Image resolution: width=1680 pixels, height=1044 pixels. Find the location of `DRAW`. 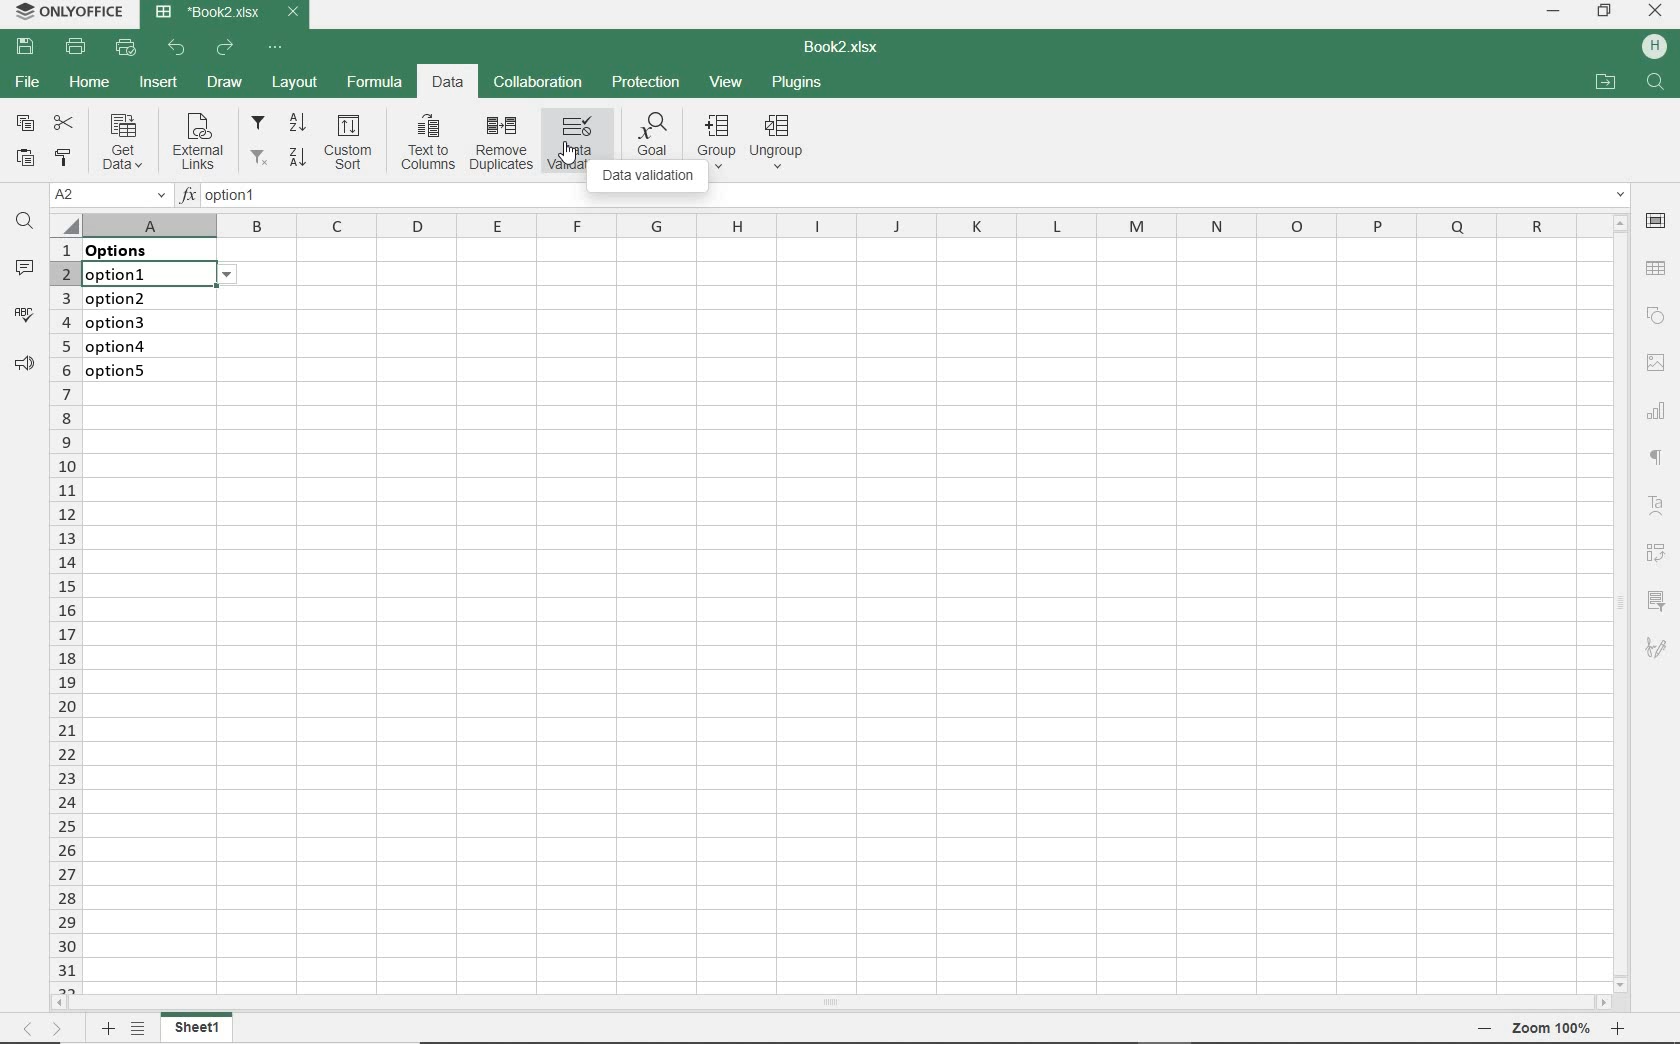

DRAW is located at coordinates (225, 82).